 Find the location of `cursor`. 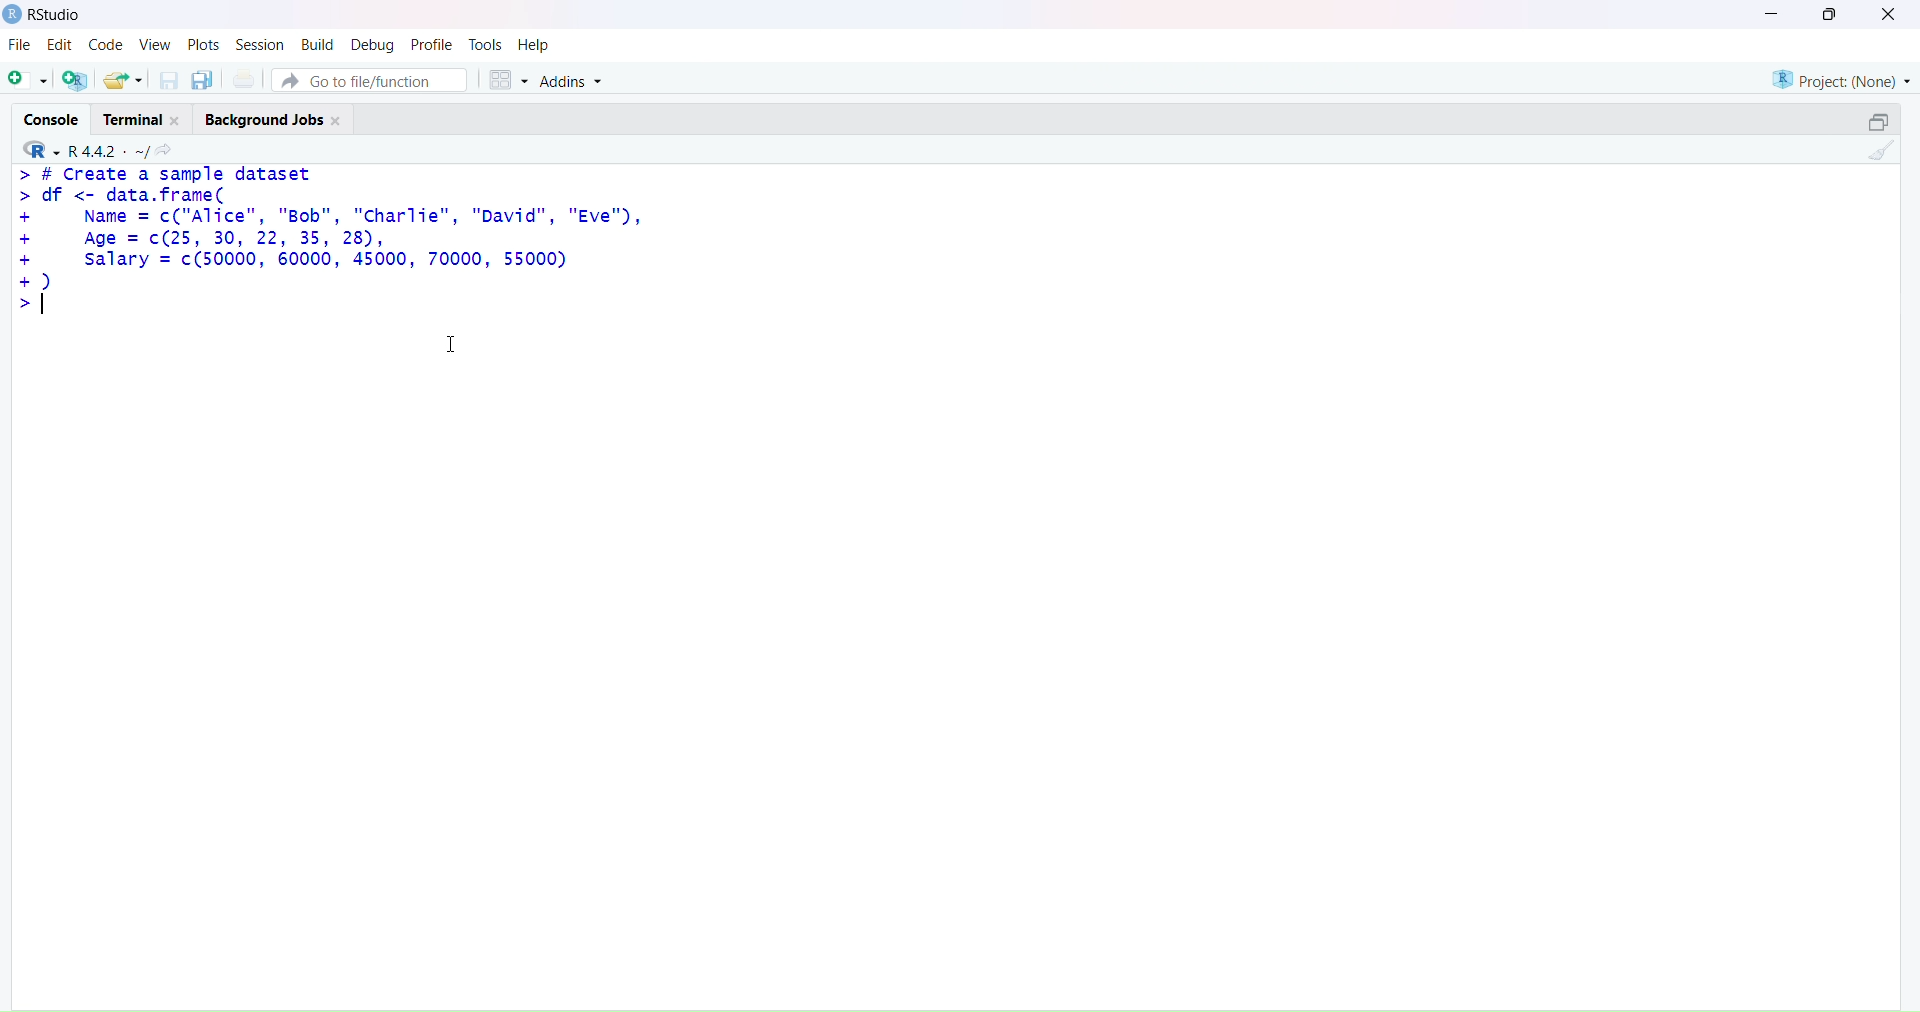

cursor is located at coordinates (453, 344).